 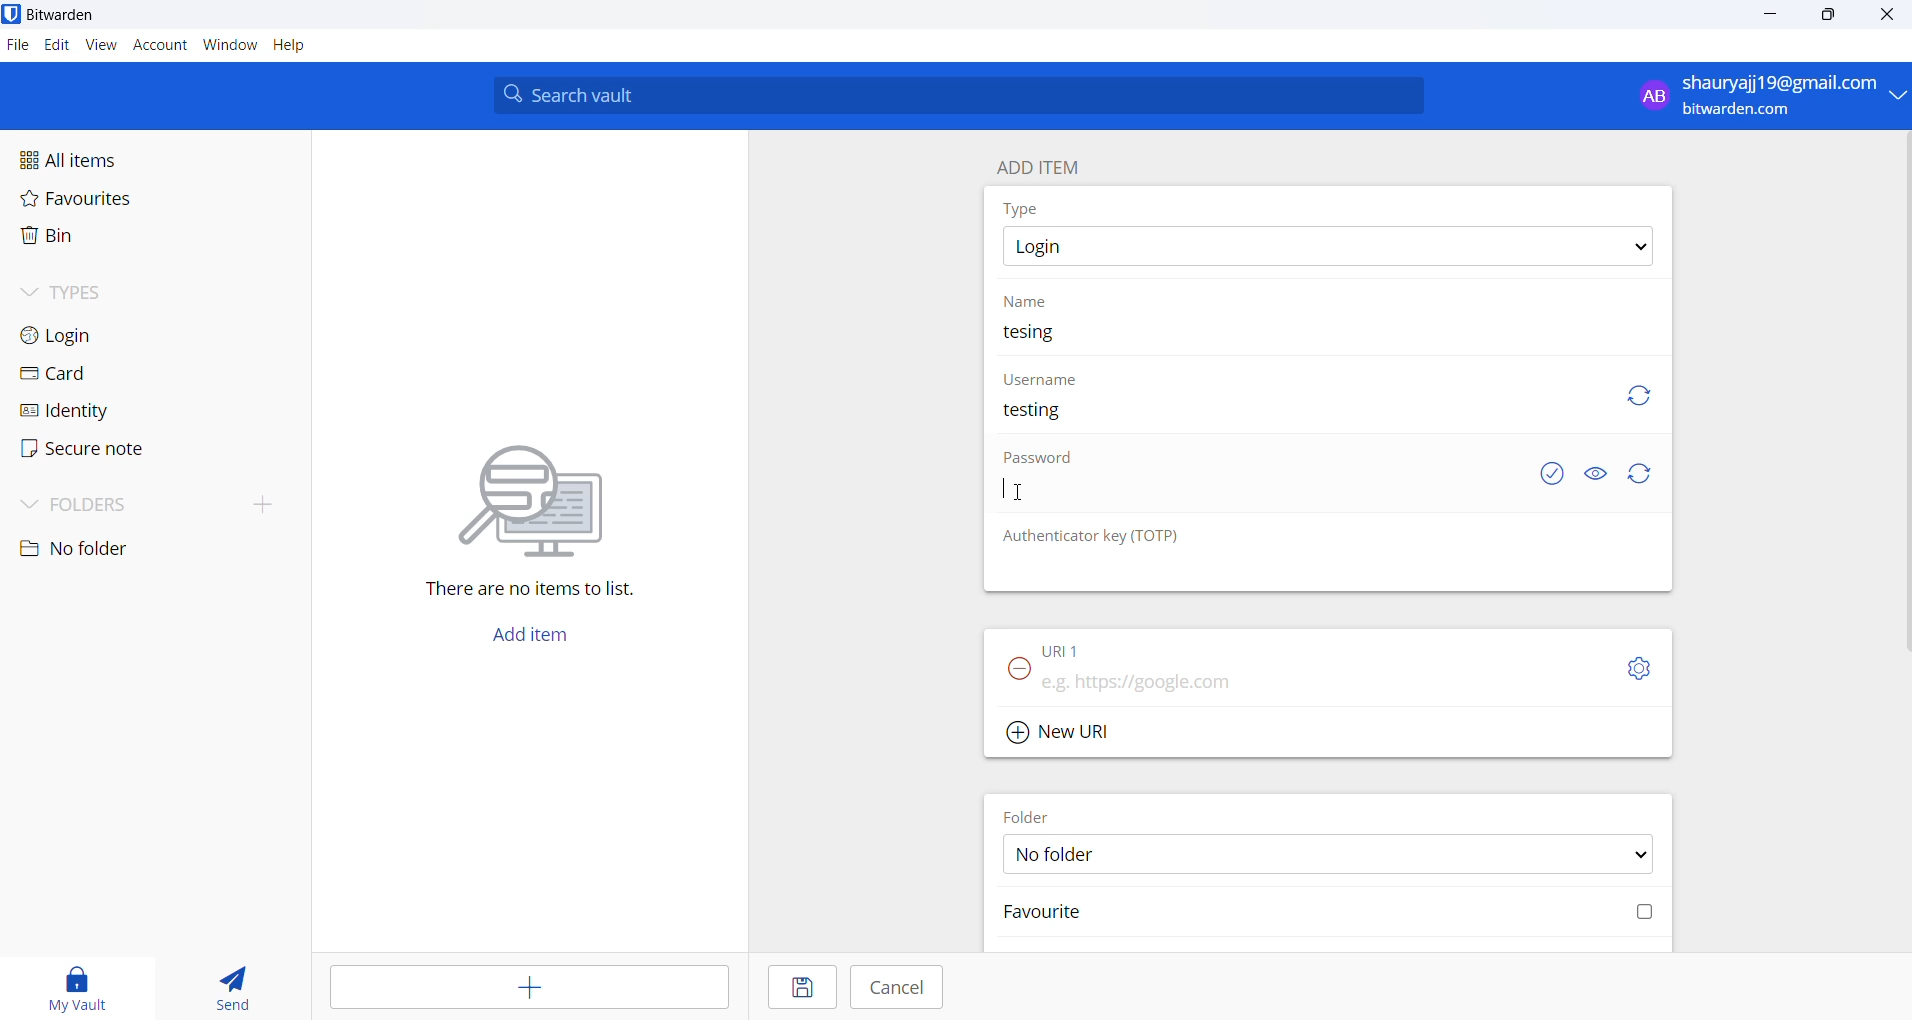 What do you see at coordinates (1596, 473) in the screenshot?
I see `show and hide` at bounding box center [1596, 473].